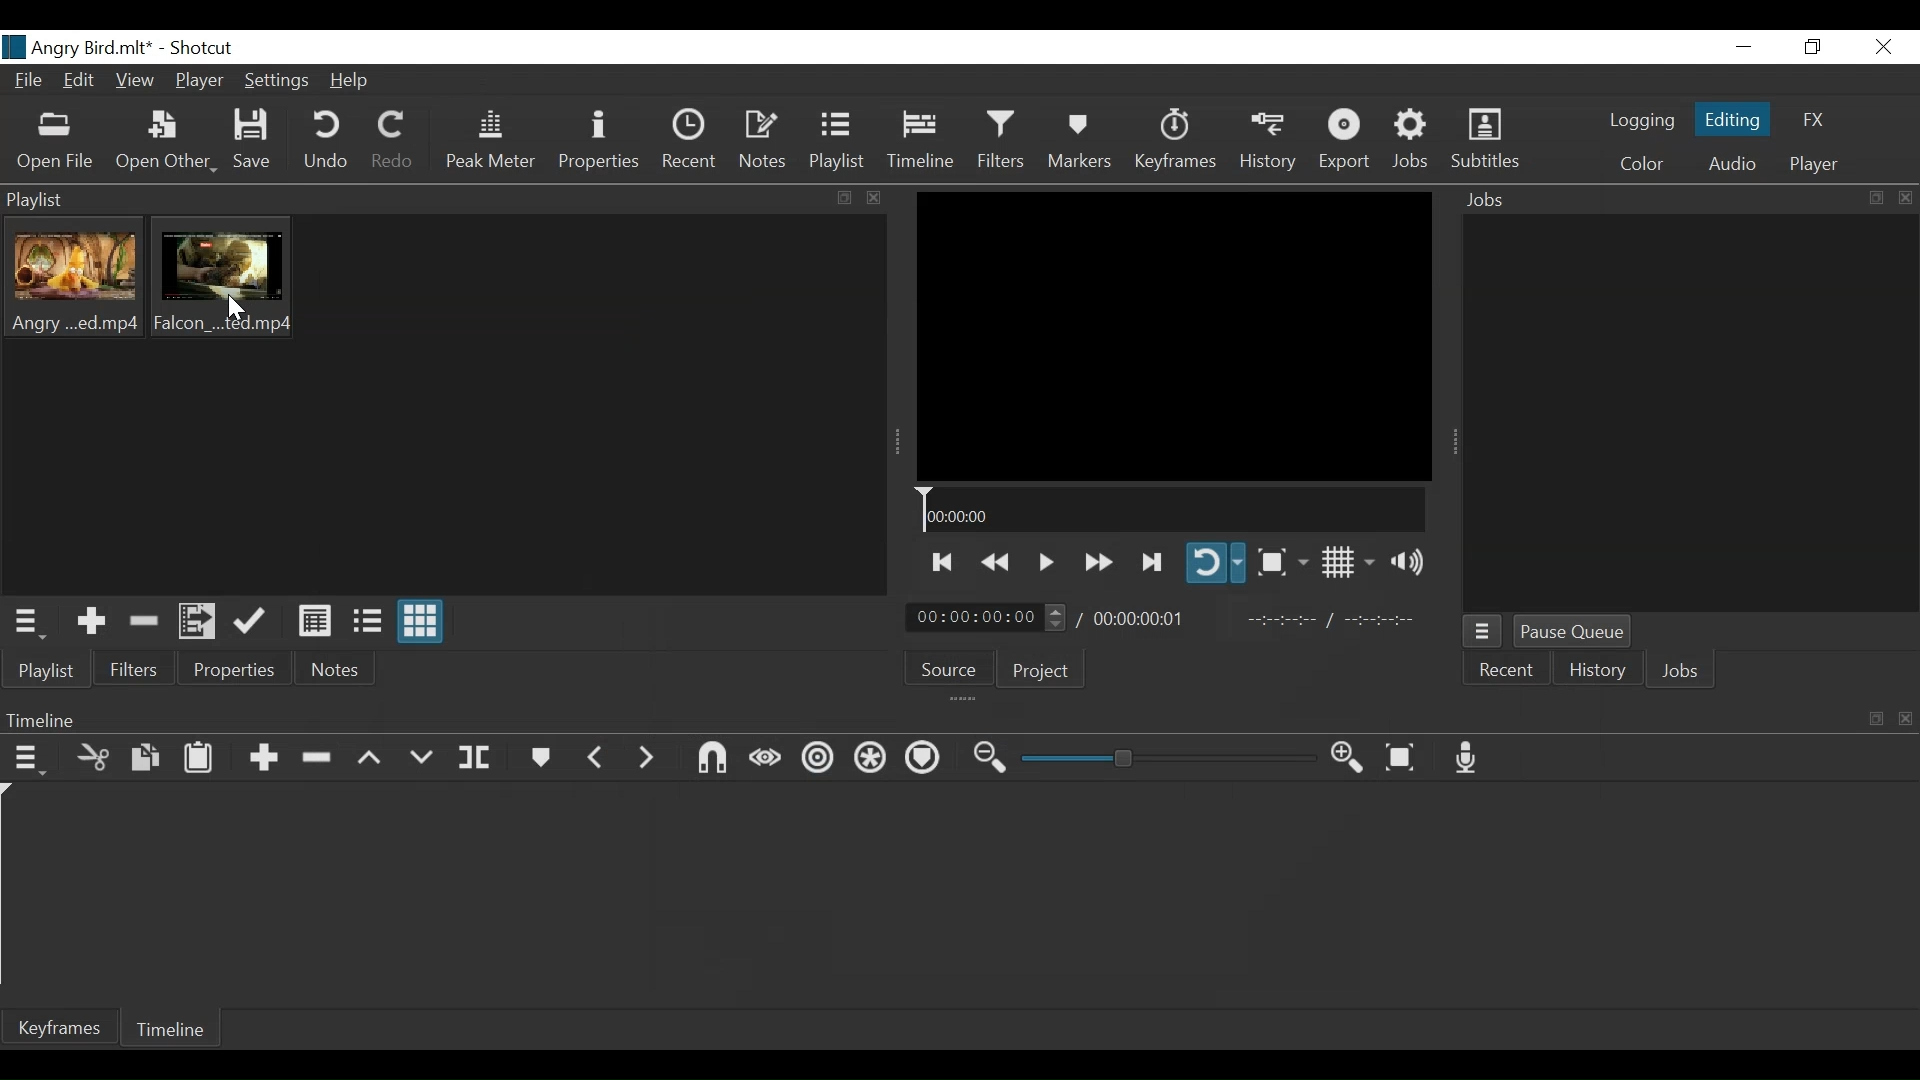  What do you see at coordinates (1681, 673) in the screenshot?
I see `Jobs` at bounding box center [1681, 673].